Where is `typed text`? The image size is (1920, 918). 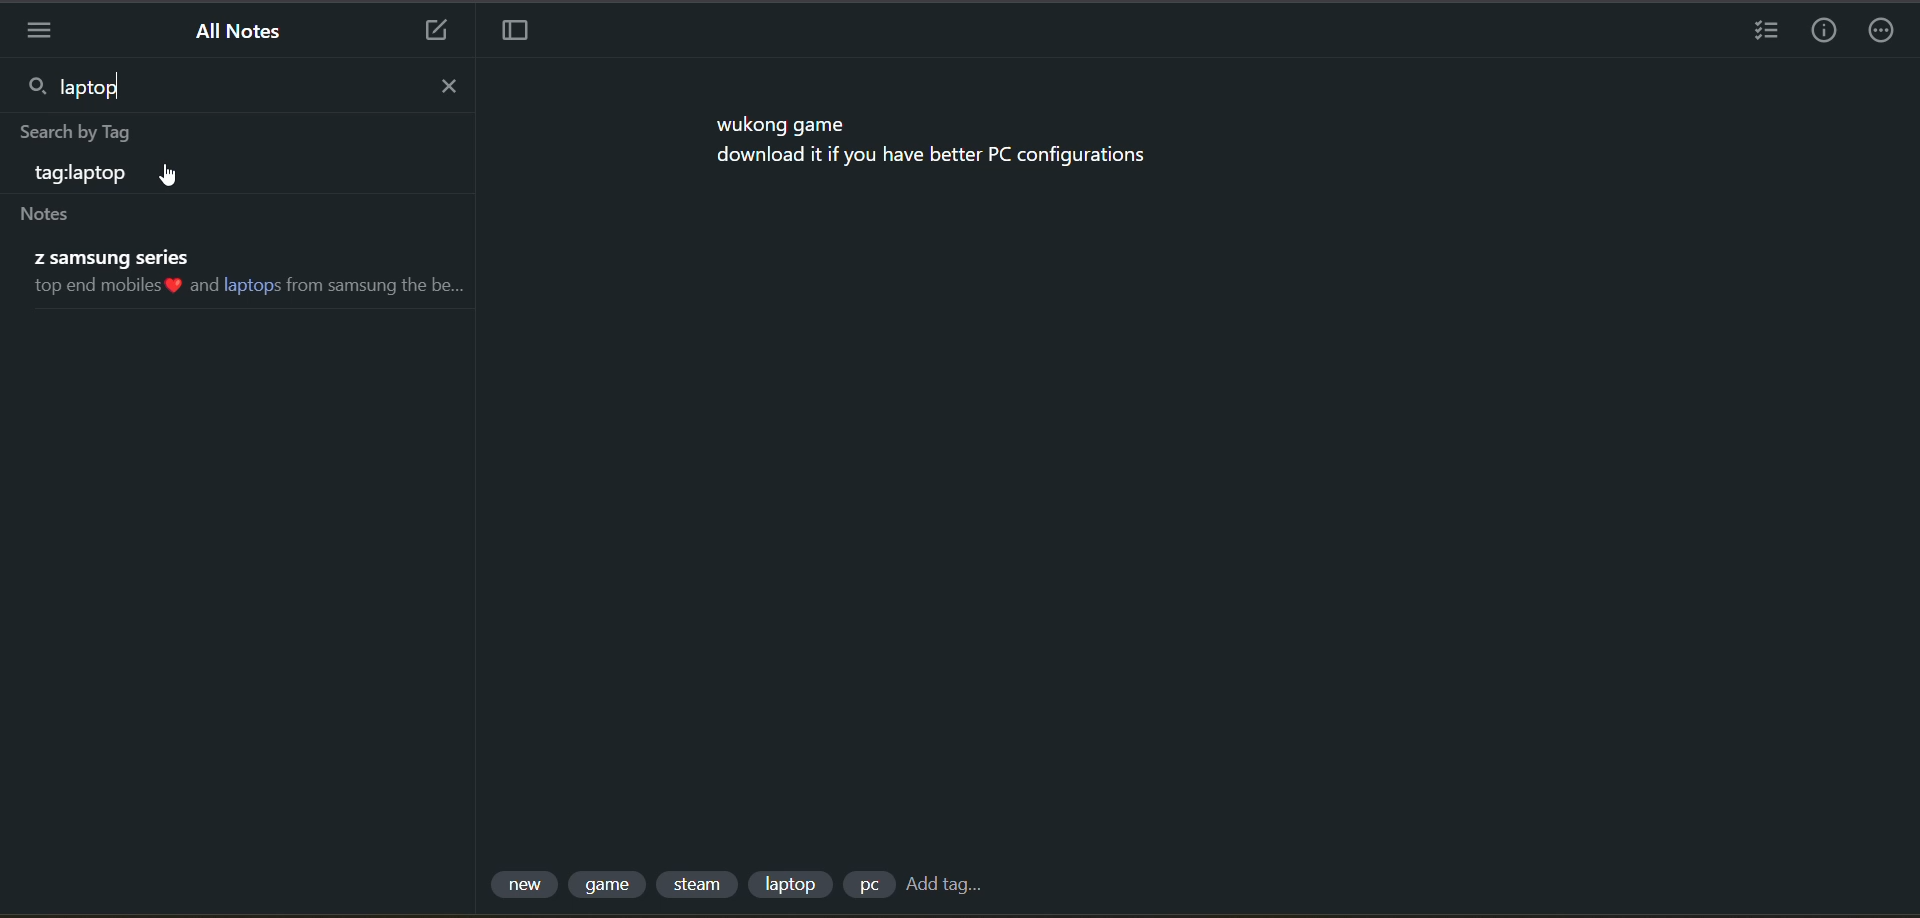
typed text is located at coordinates (103, 87).